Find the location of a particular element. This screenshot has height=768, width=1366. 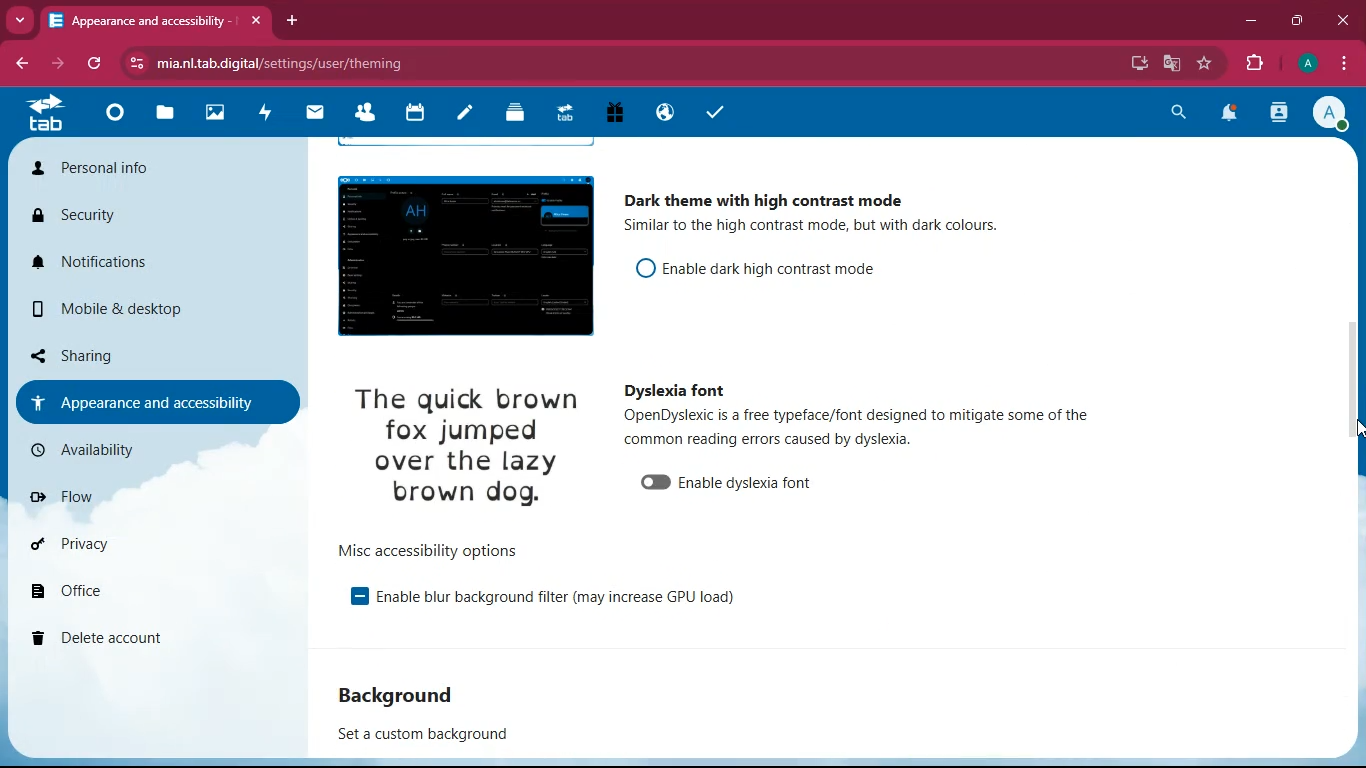

delete account is located at coordinates (137, 637).